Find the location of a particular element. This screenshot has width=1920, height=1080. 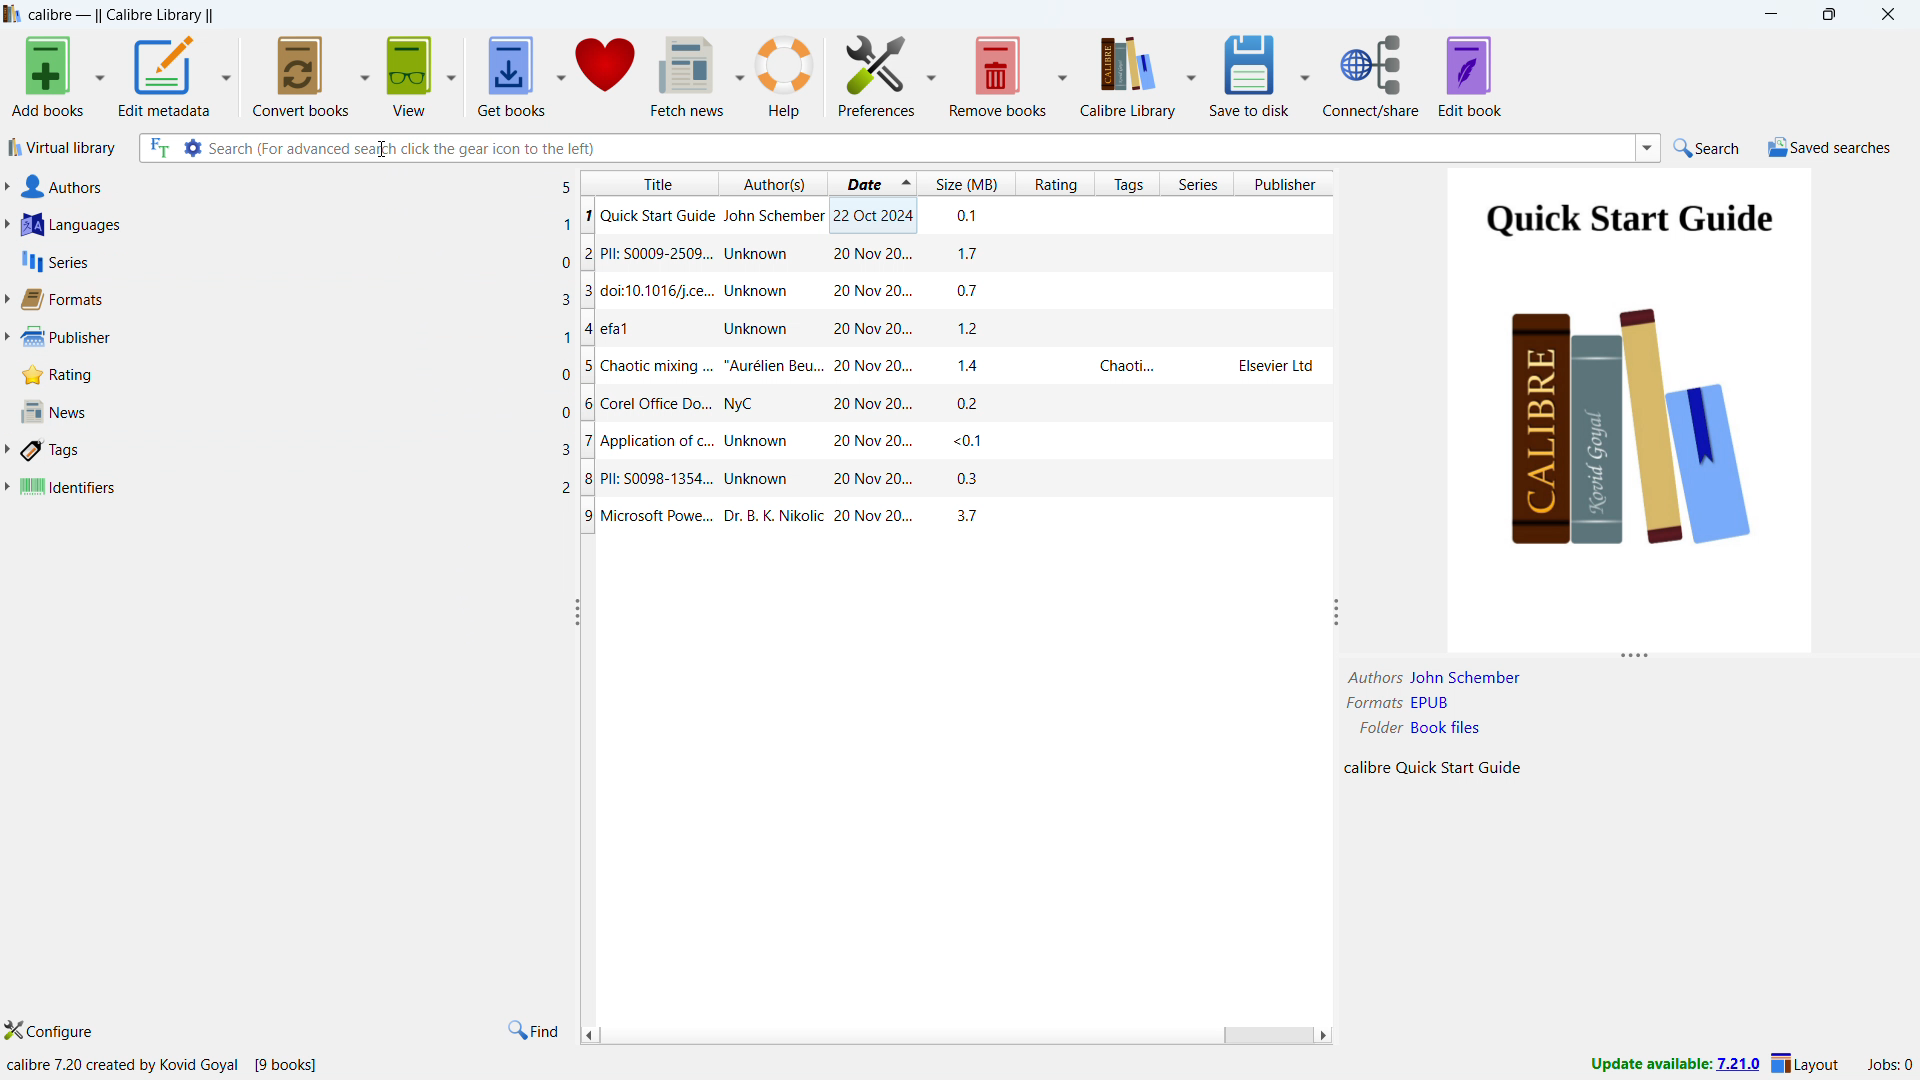

enter search string is located at coordinates (920, 148).